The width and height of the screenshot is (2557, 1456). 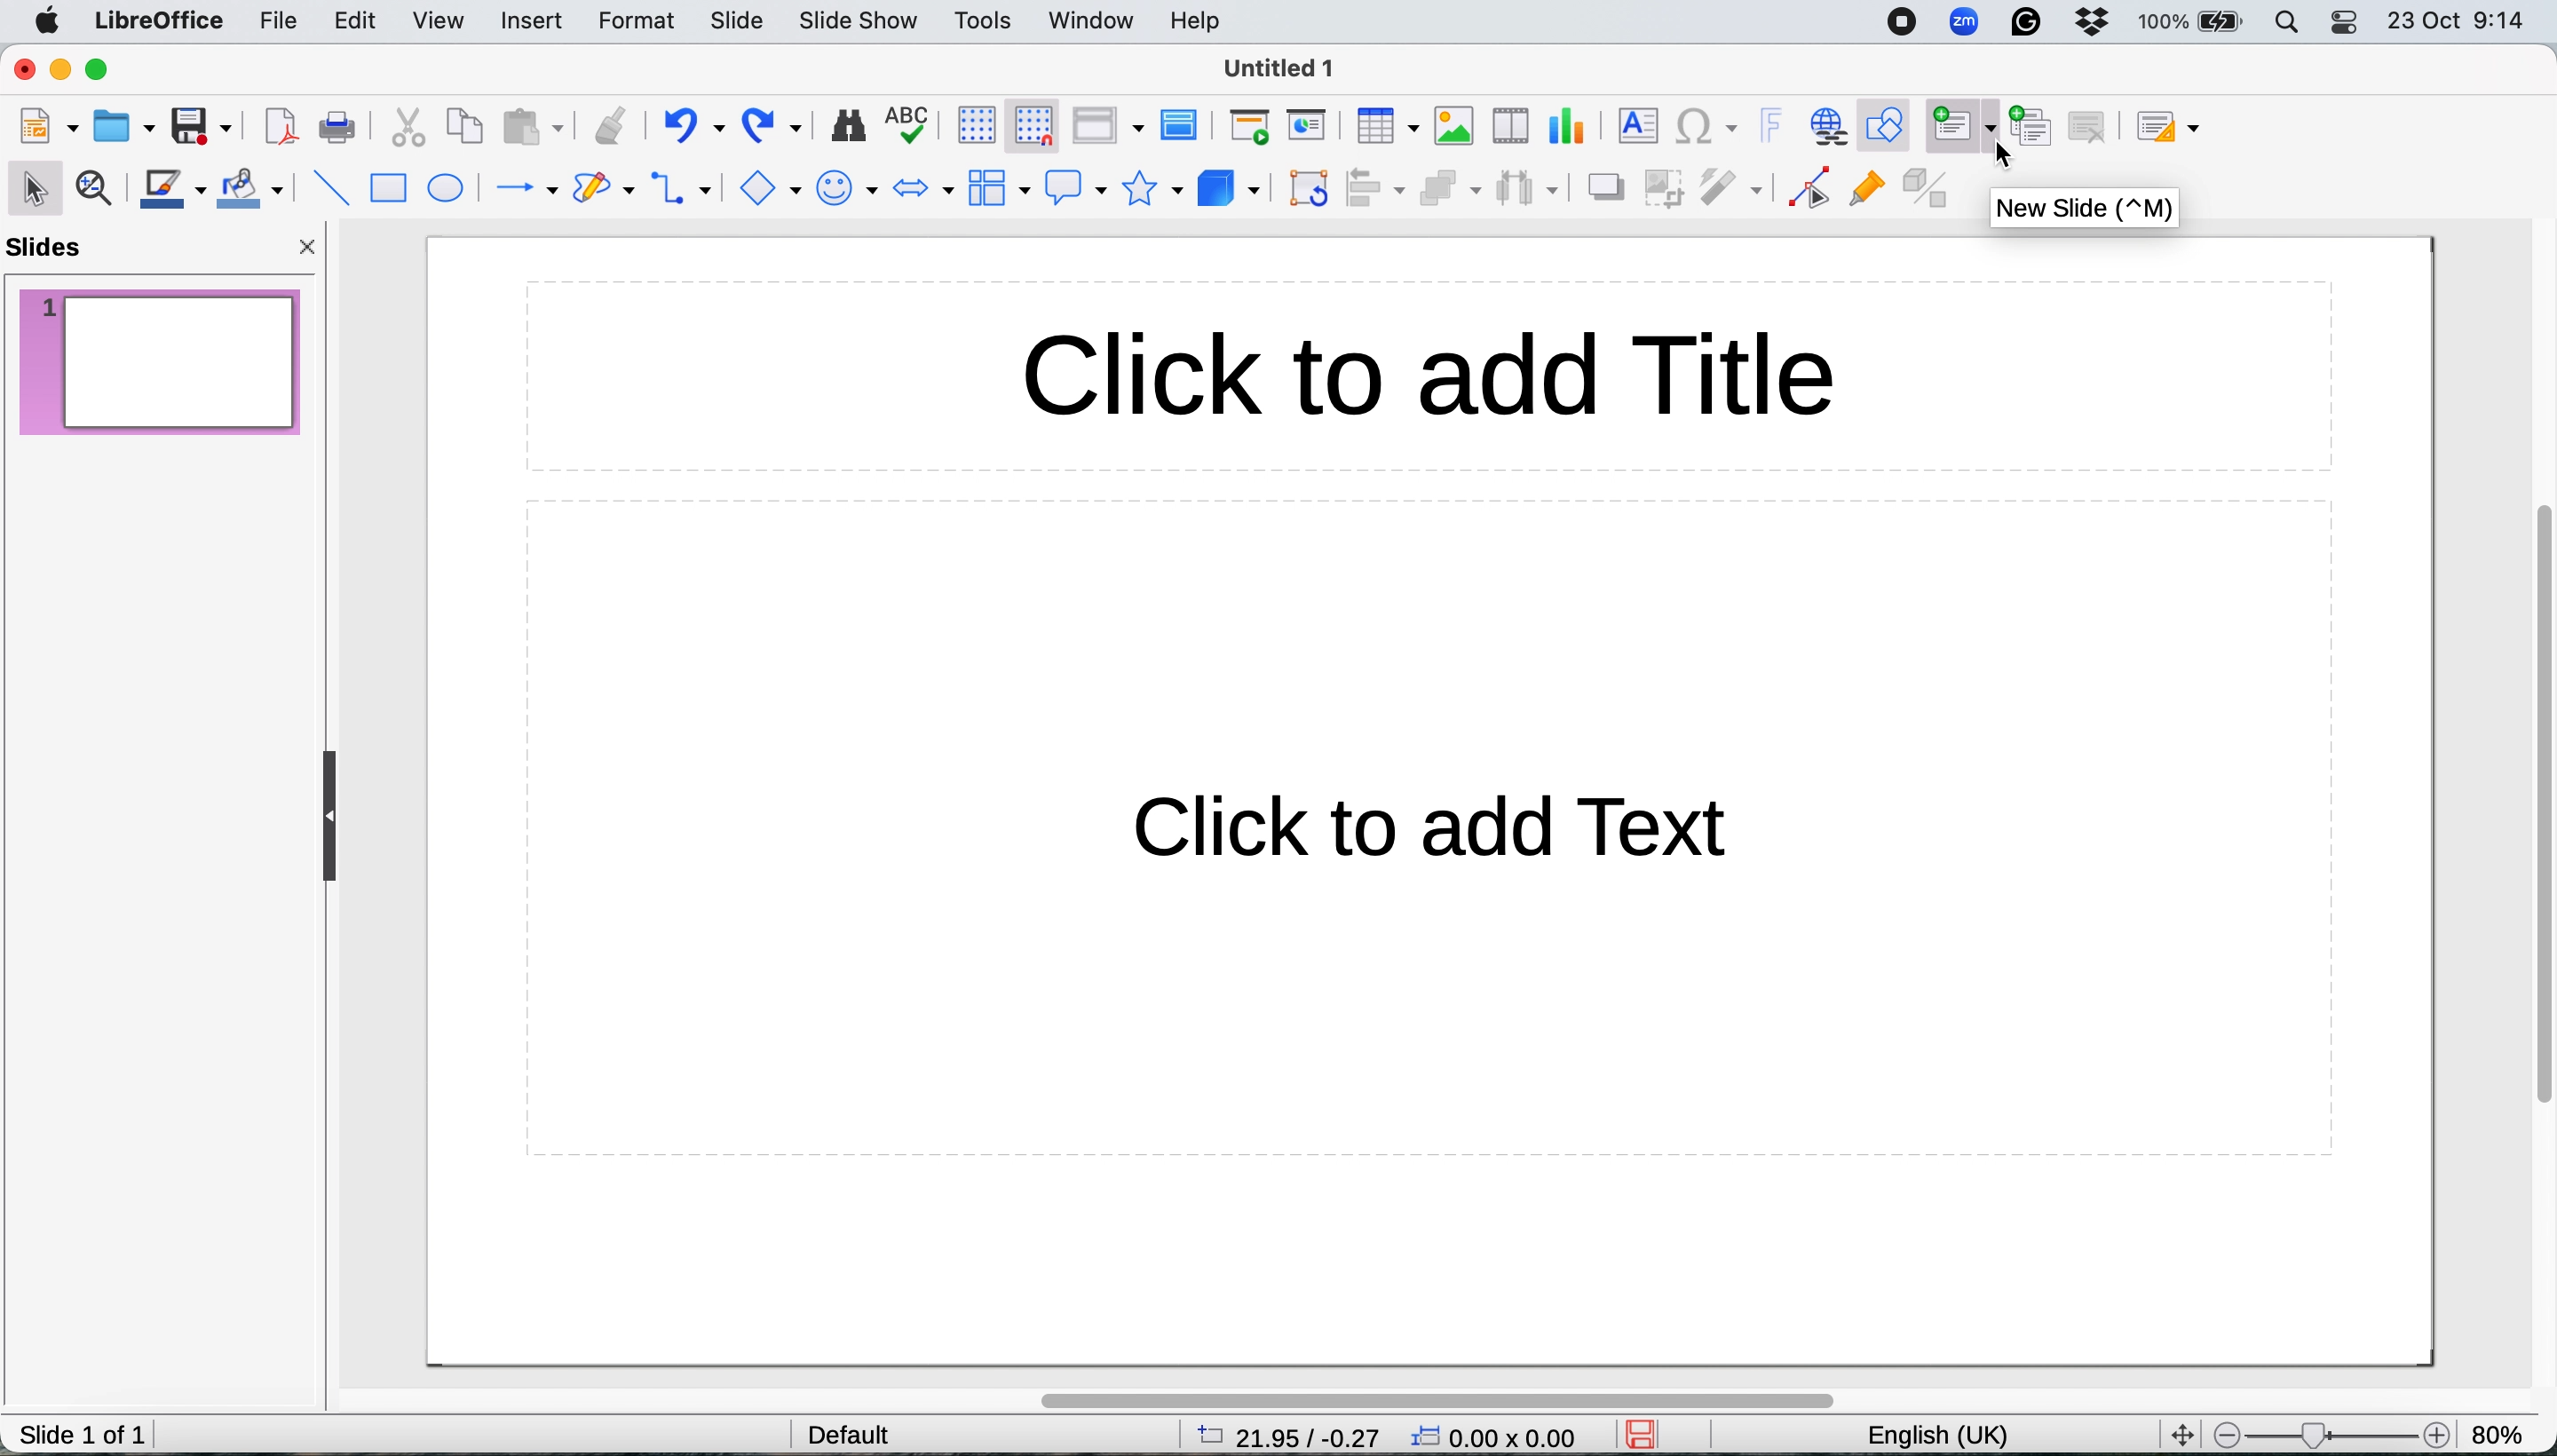 I want to click on master slide, so click(x=1183, y=126).